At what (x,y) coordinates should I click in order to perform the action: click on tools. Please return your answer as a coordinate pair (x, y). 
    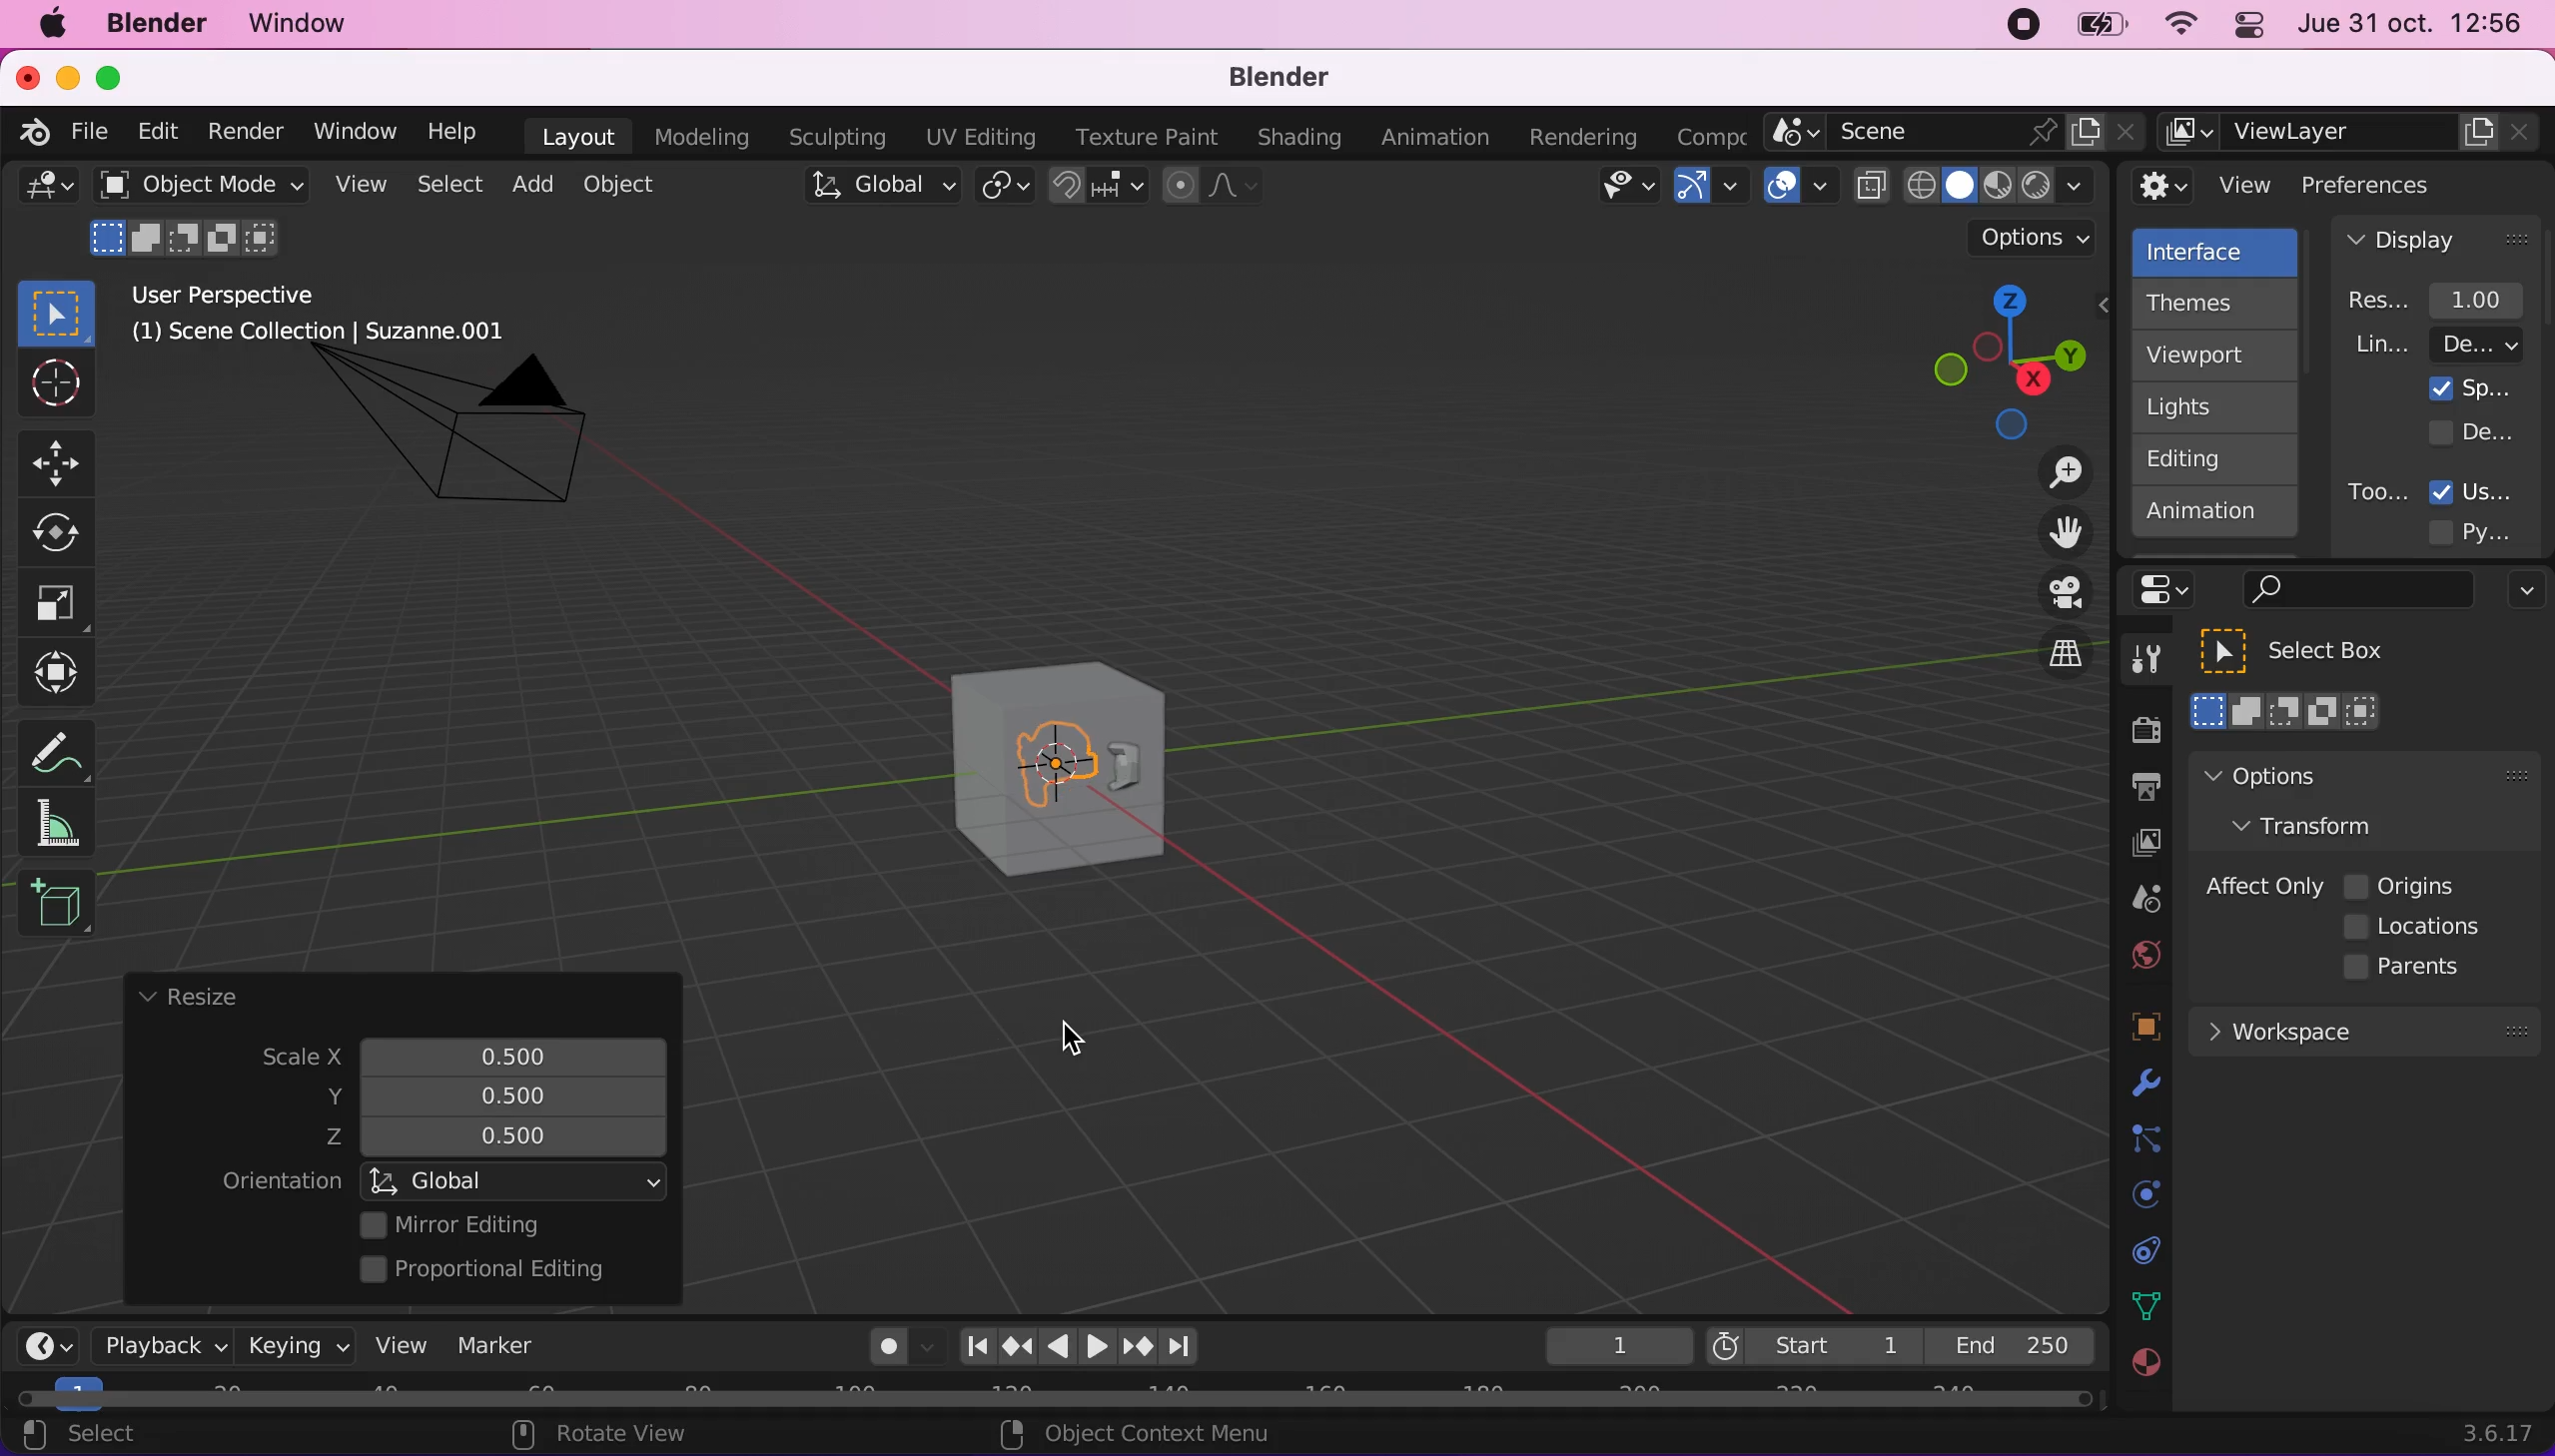
    Looking at the image, I should click on (2135, 664).